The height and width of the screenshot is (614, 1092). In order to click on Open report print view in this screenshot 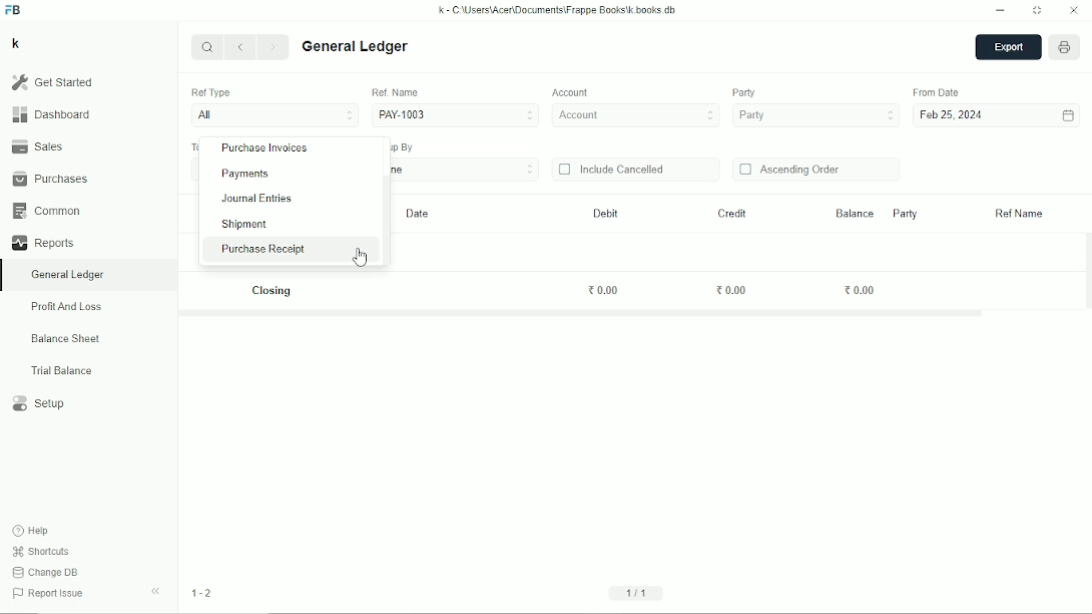, I will do `click(1065, 48)`.